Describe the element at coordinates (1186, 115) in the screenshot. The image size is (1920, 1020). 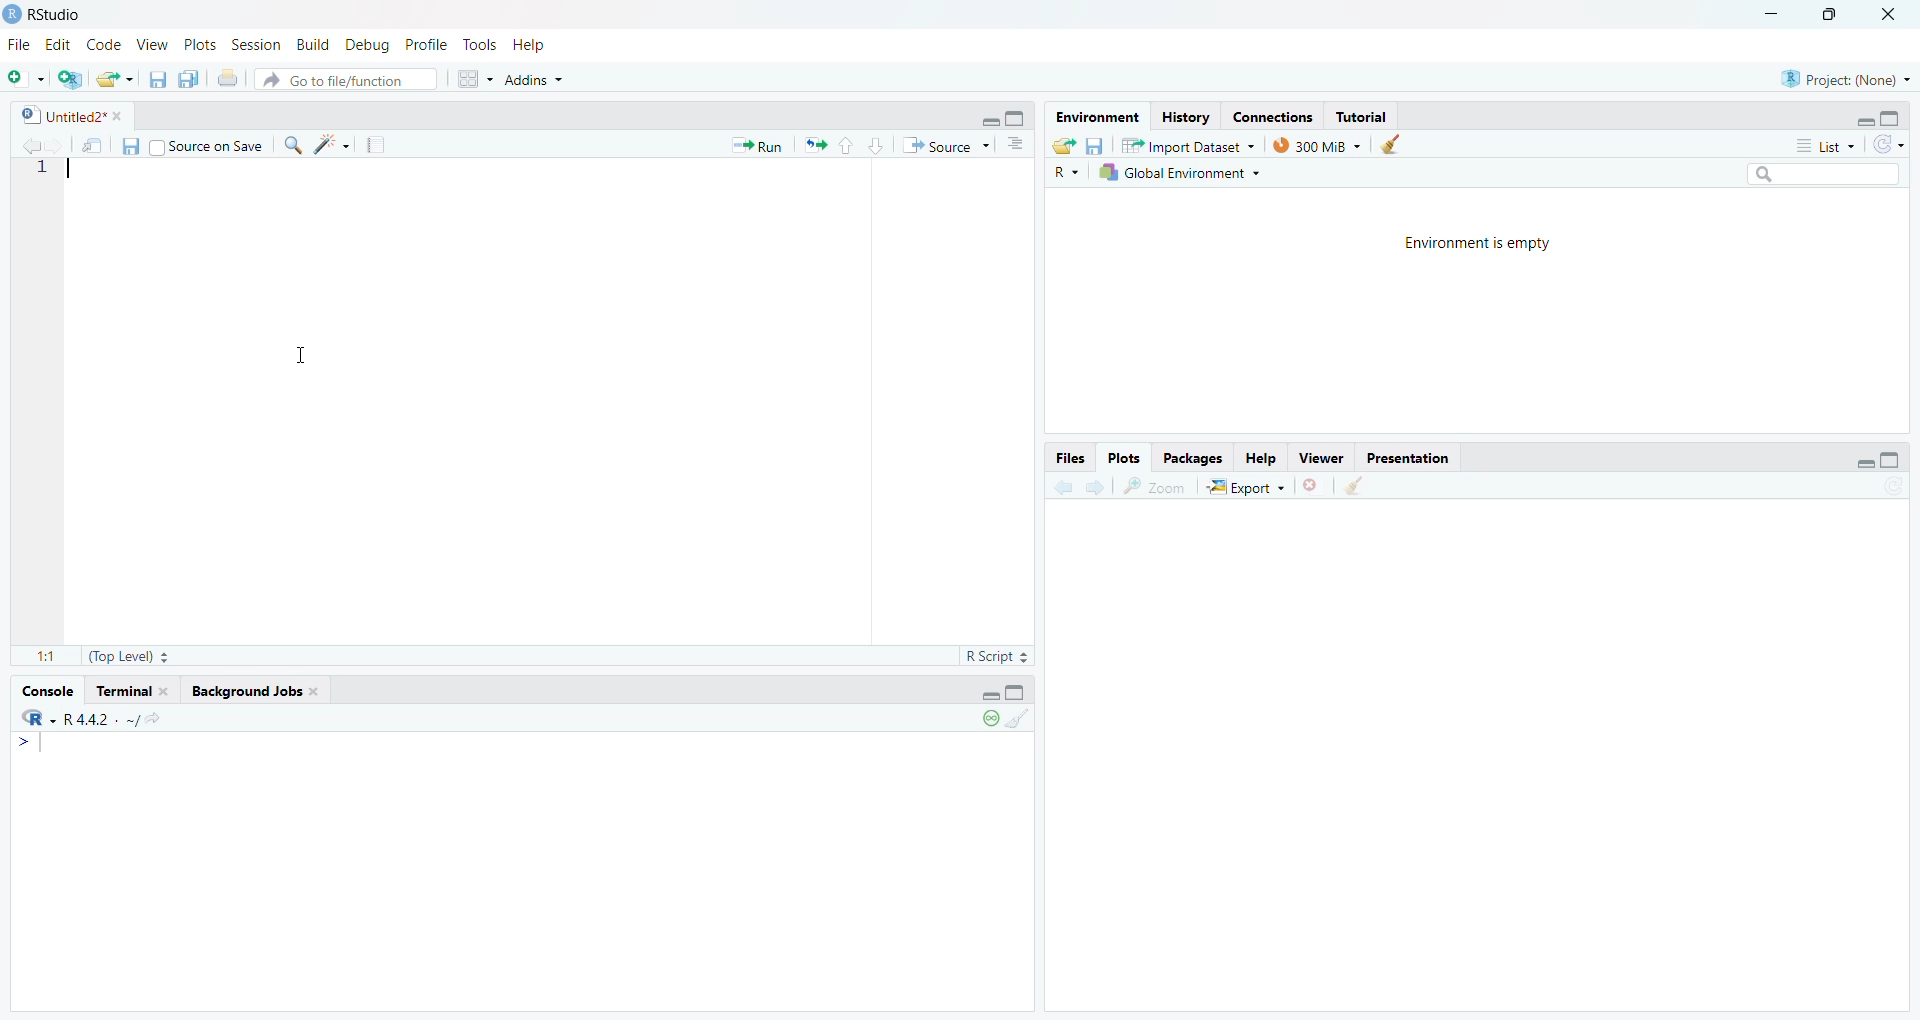
I see `History` at that location.